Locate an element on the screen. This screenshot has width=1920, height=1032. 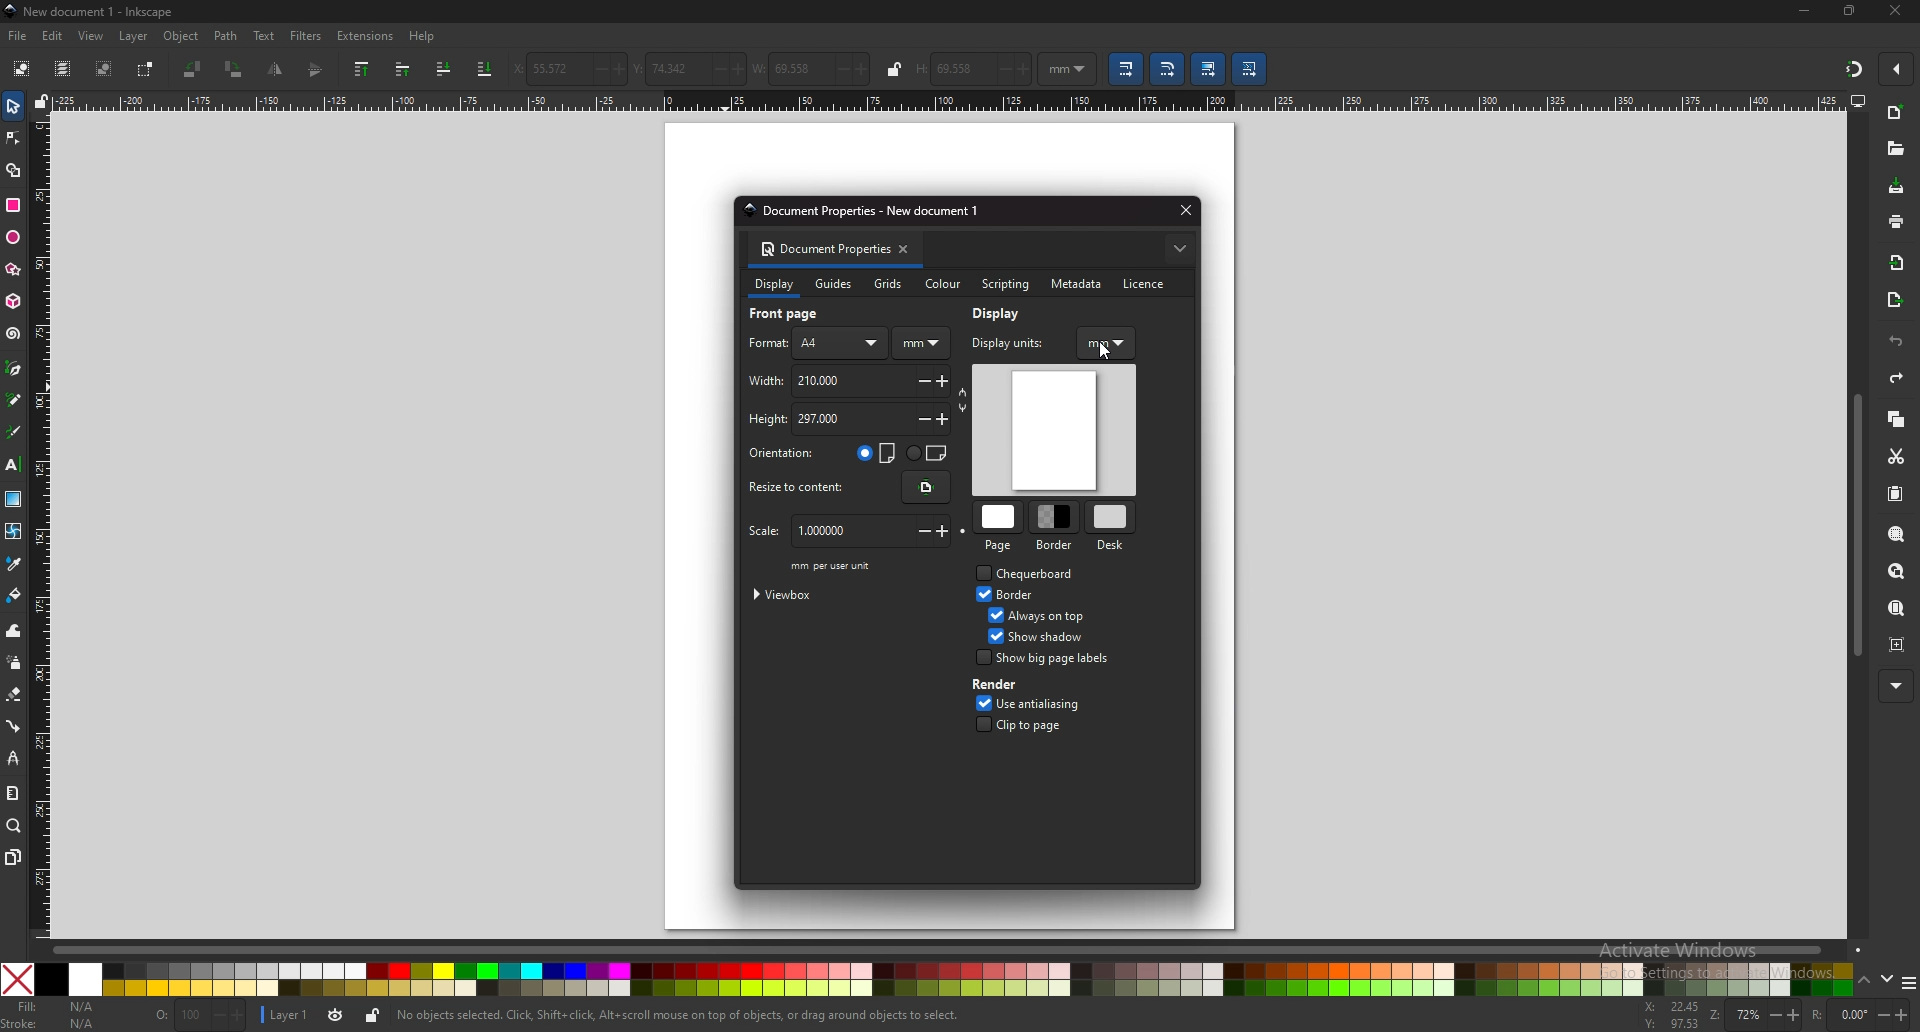
format is located at coordinates (767, 343).